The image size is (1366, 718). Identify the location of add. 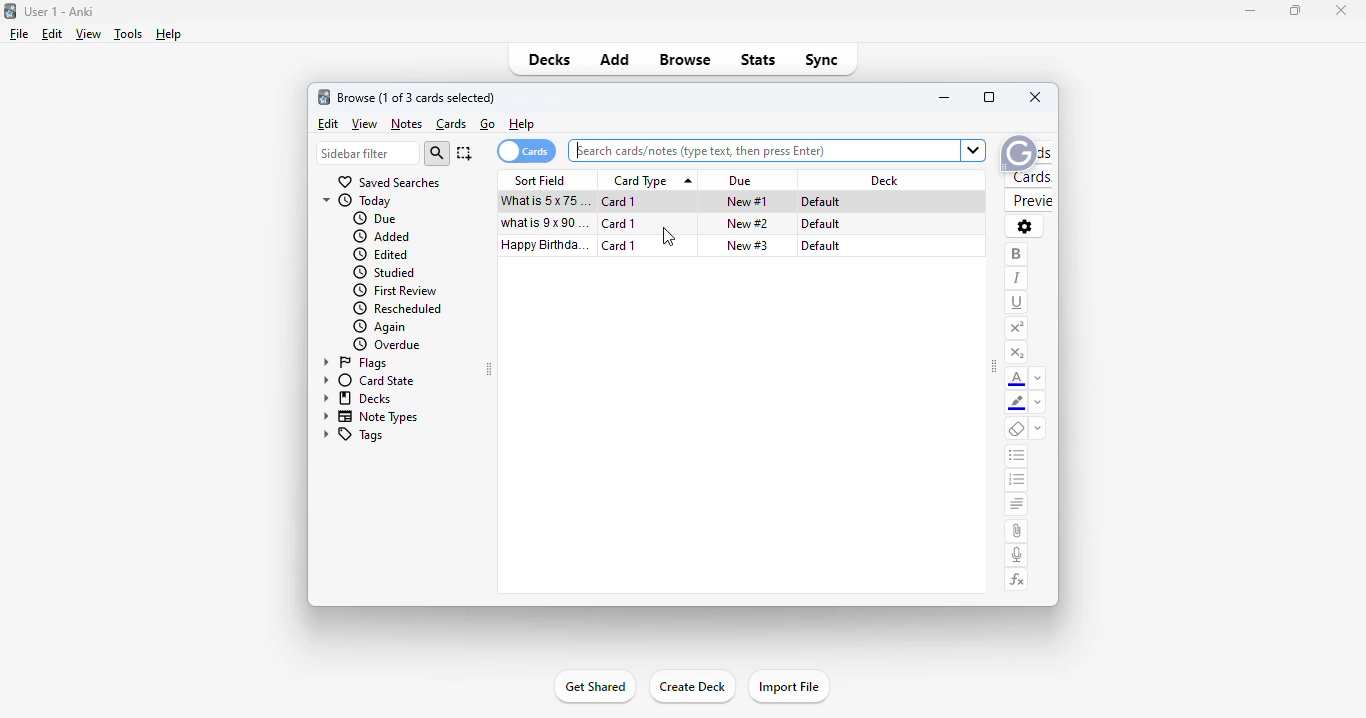
(616, 58).